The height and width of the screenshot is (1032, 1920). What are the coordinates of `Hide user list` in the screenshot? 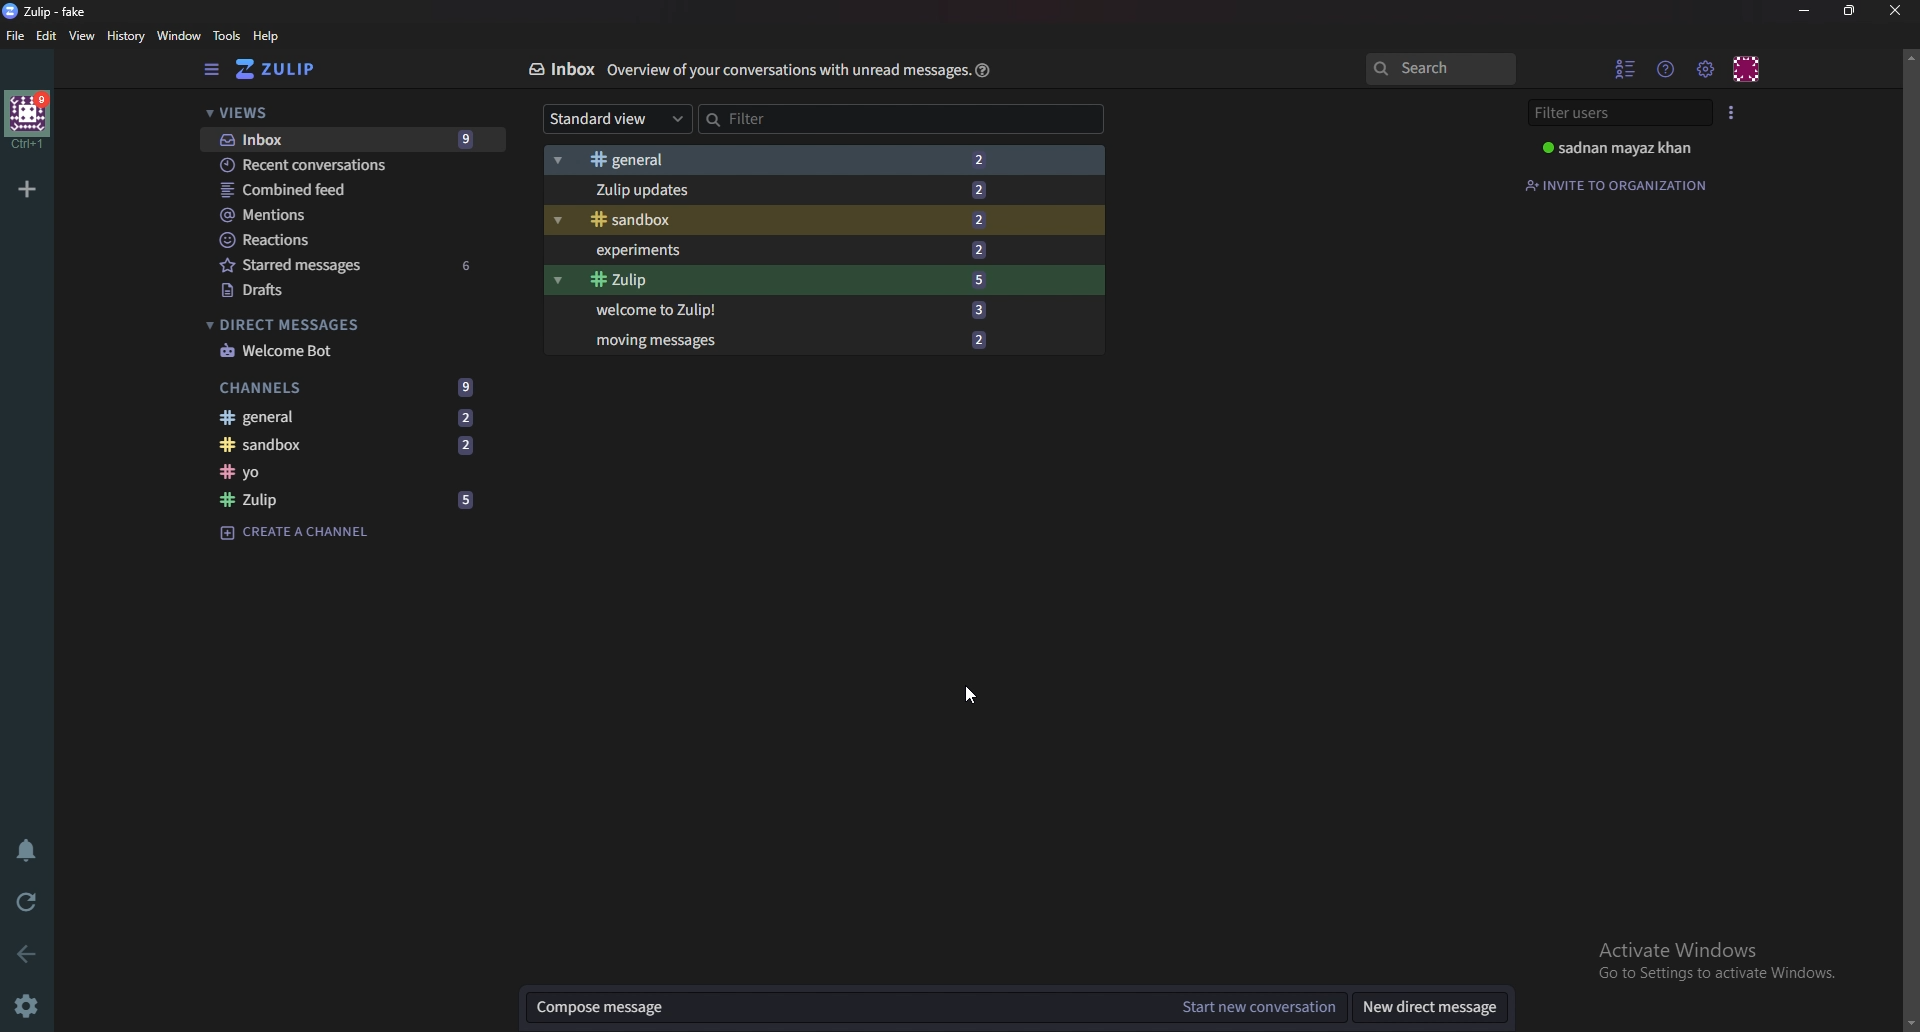 It's located at (1622, 68).